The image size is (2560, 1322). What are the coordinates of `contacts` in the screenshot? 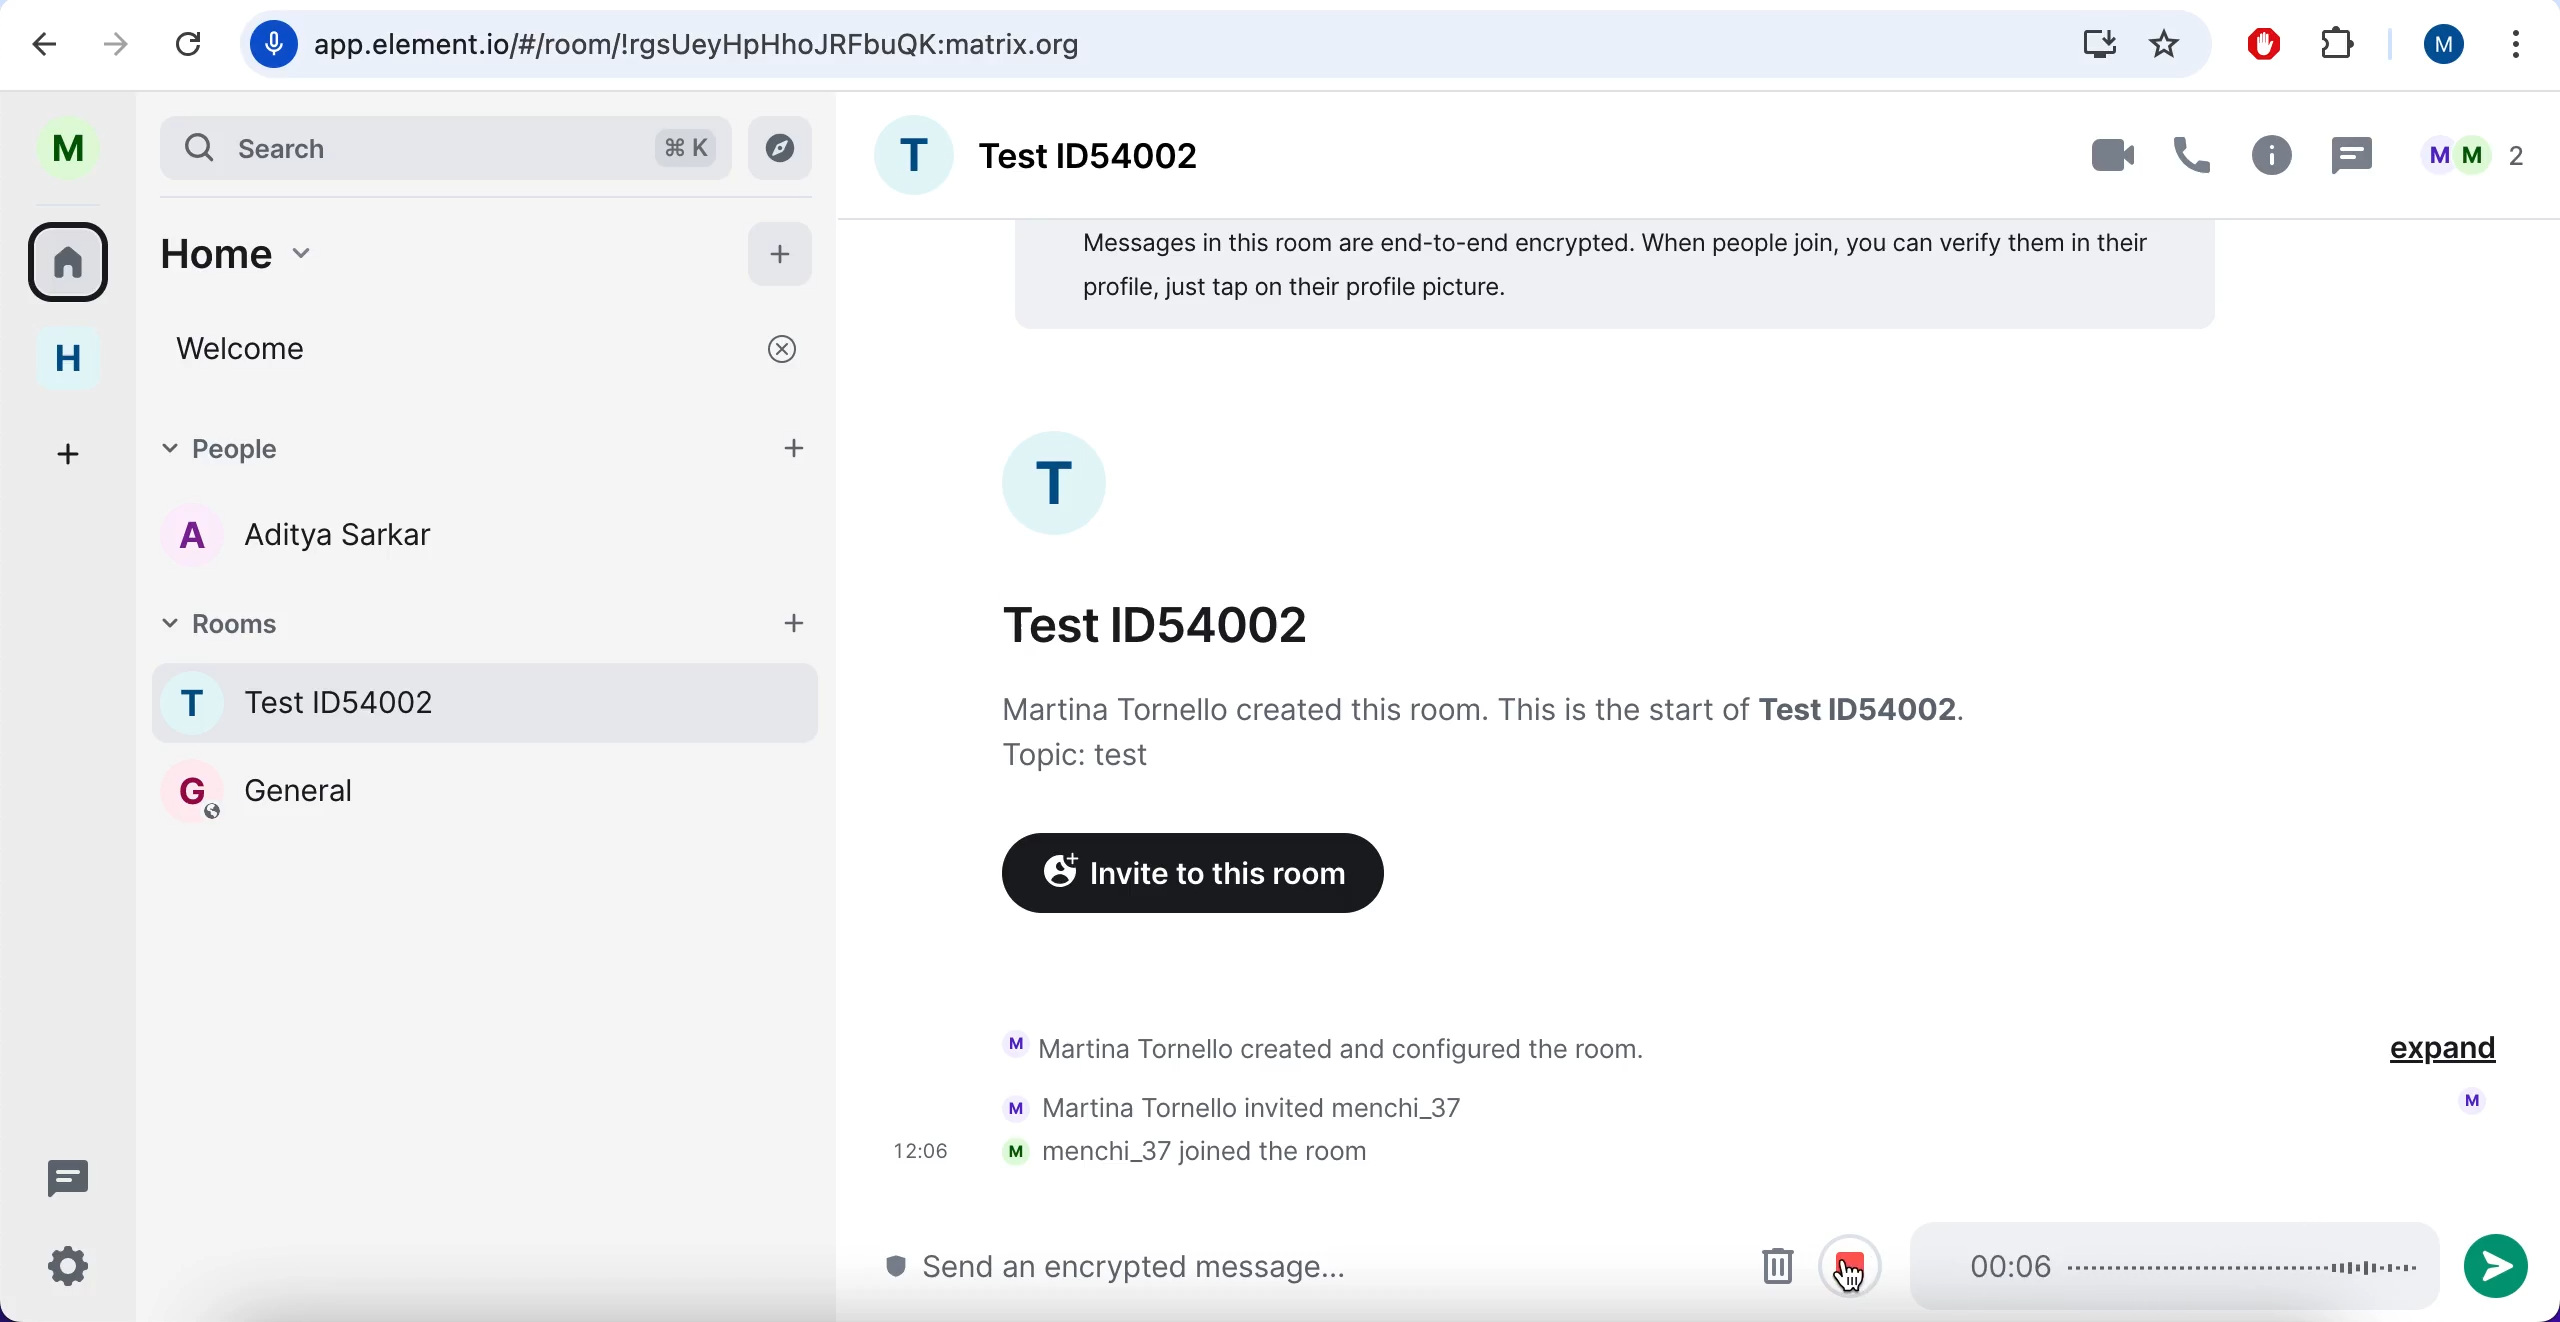 It's located at (290, 540).